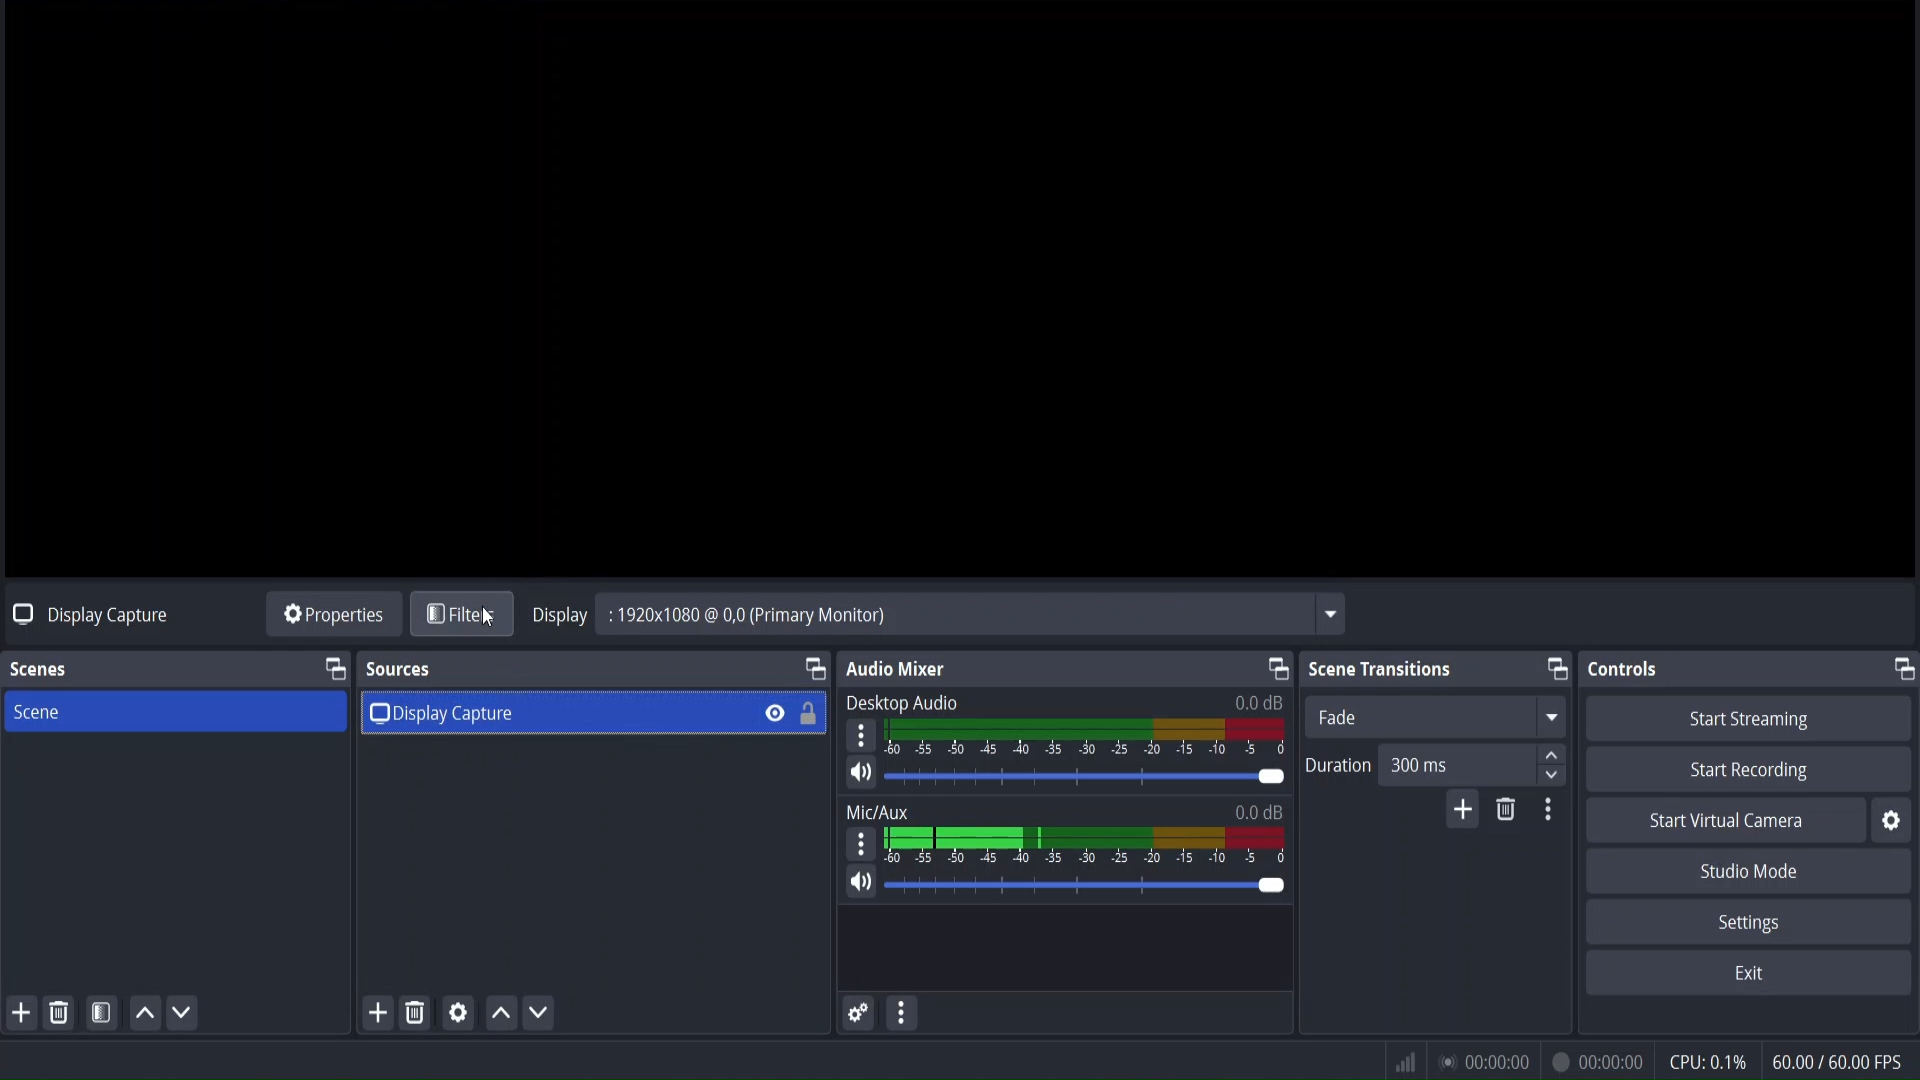 The image size is (1920, 1080). Describe the element at coordinates (1550, 809) in the screenshot. I see `transition properties` at that location.